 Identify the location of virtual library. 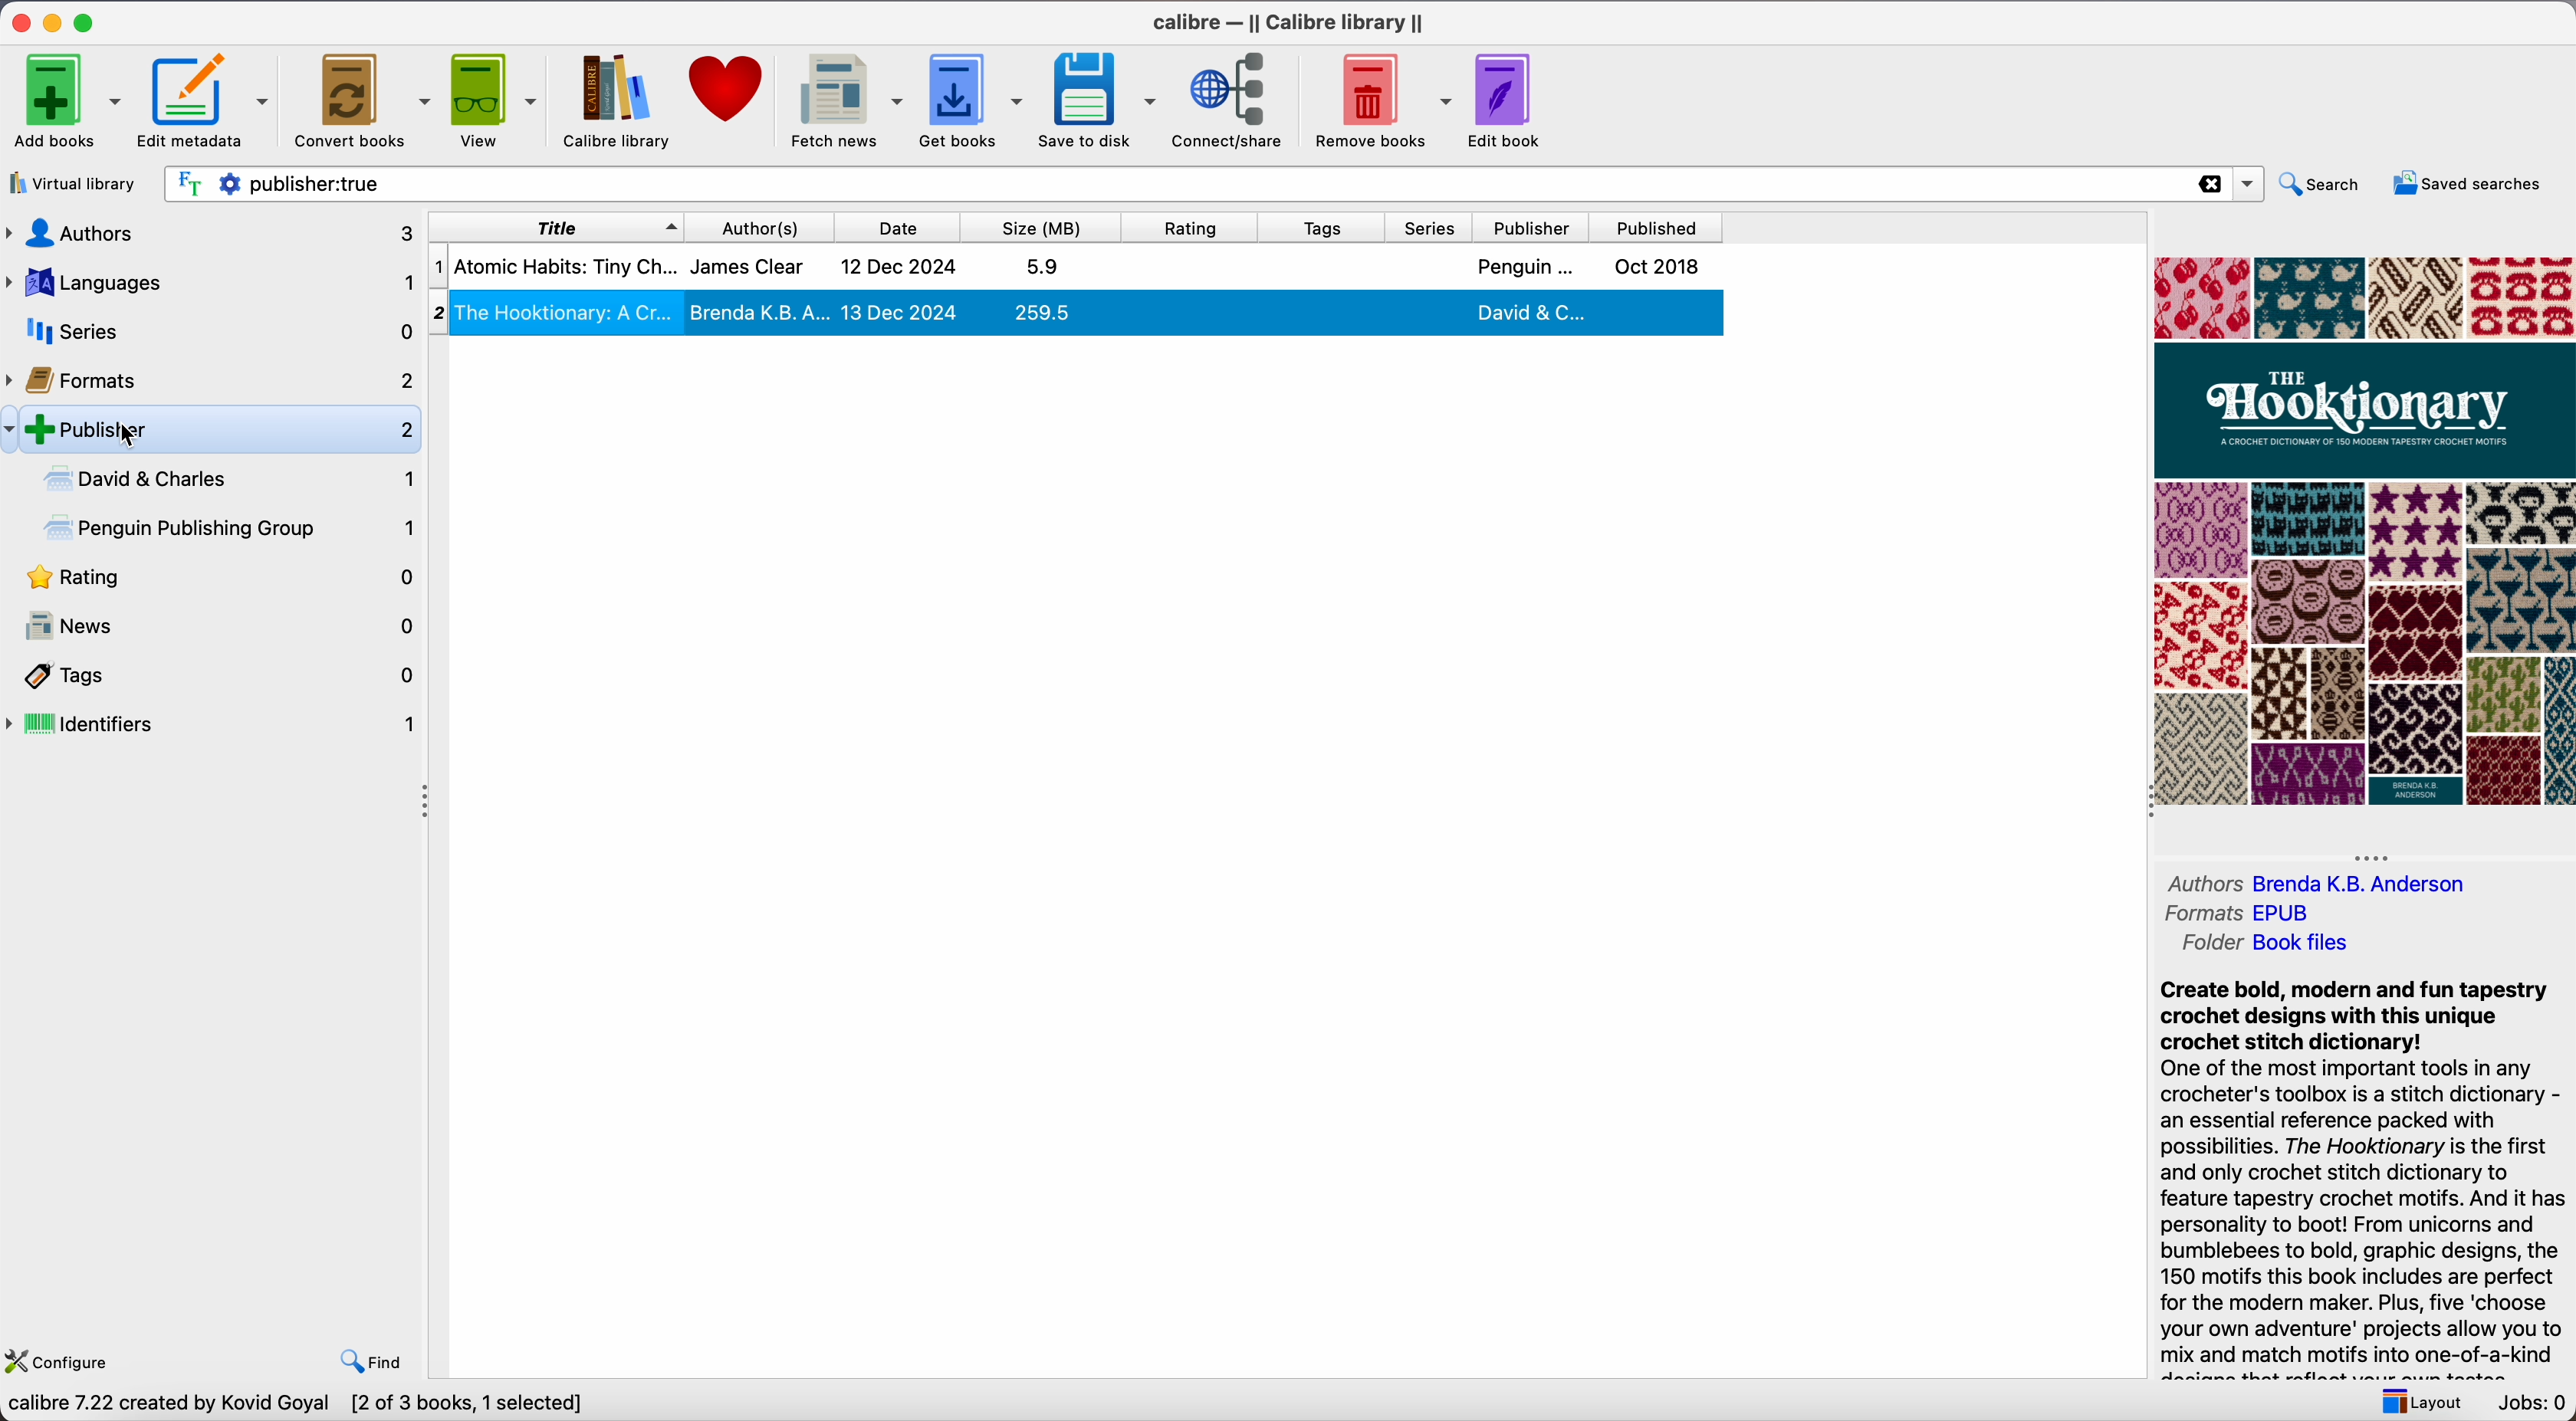
(77, 183).